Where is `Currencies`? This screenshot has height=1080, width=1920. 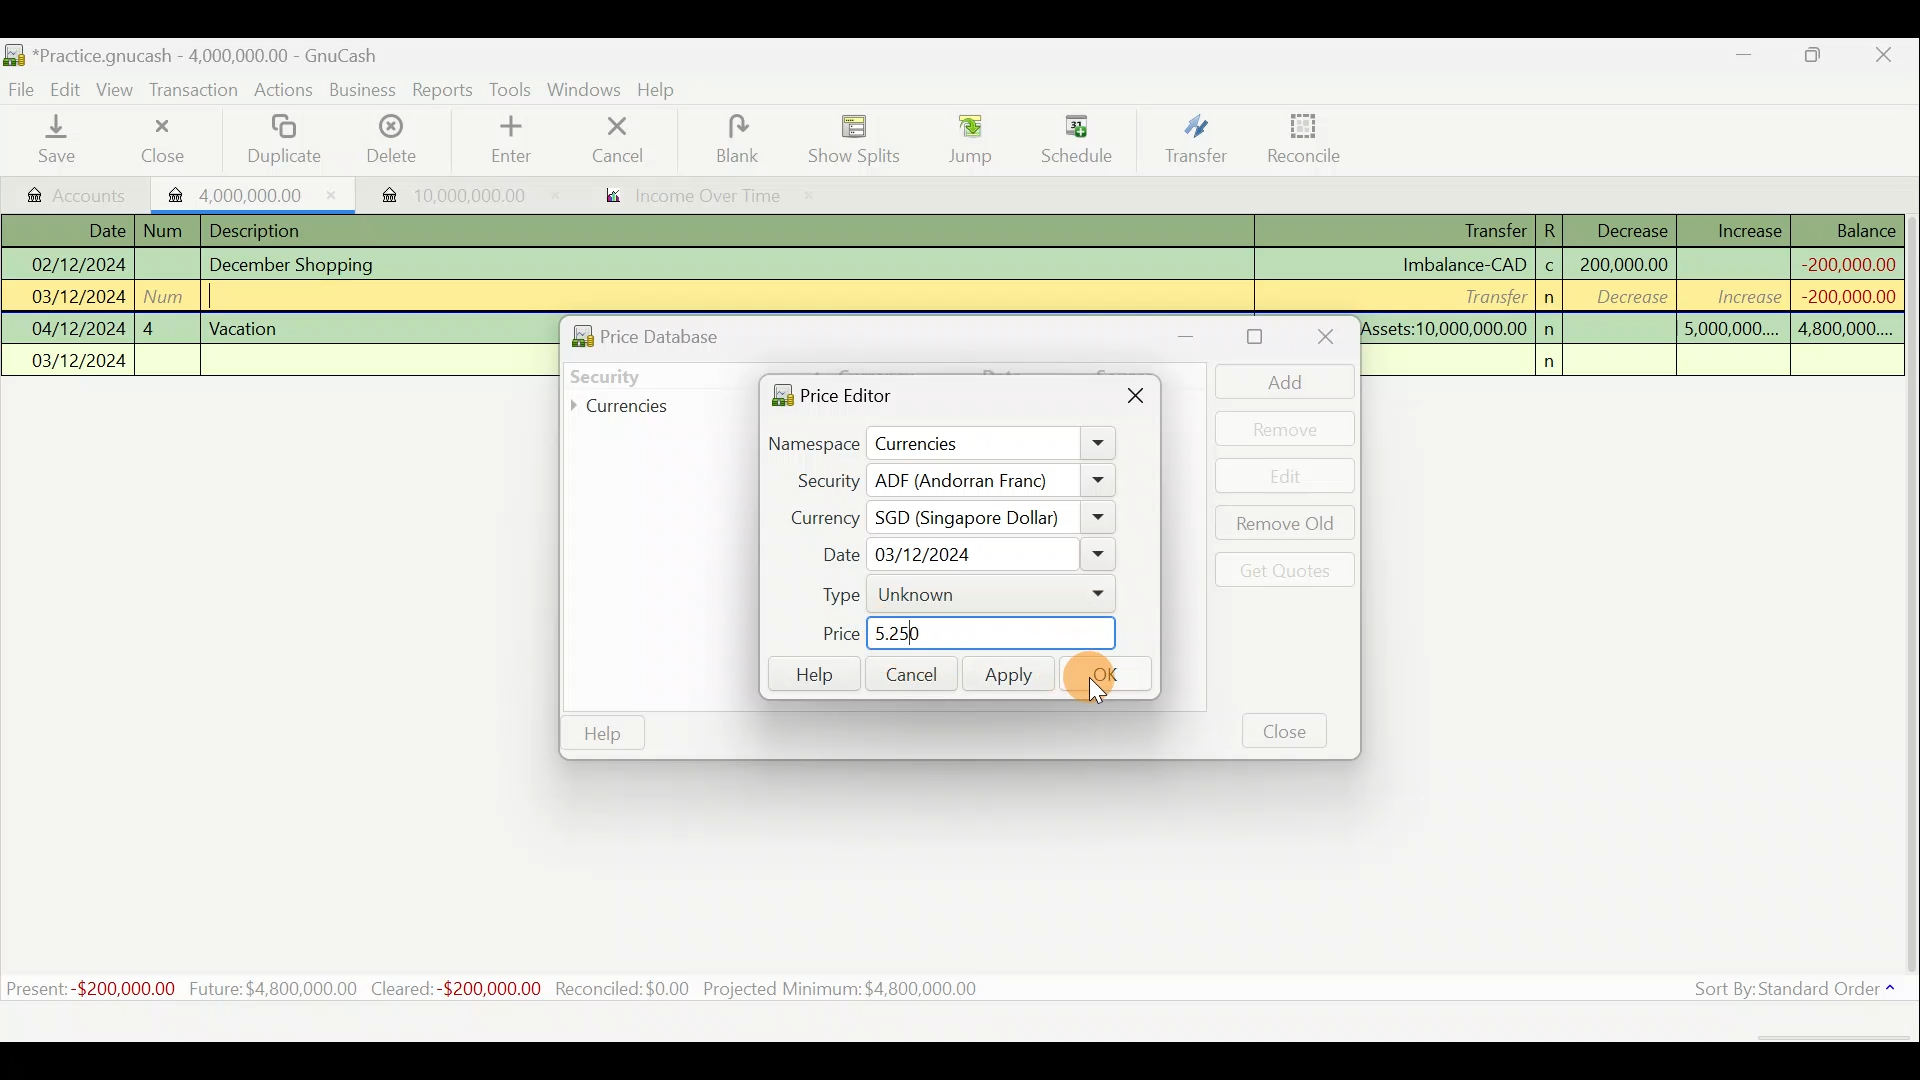 Currencies is located at coordinates (634, 407).